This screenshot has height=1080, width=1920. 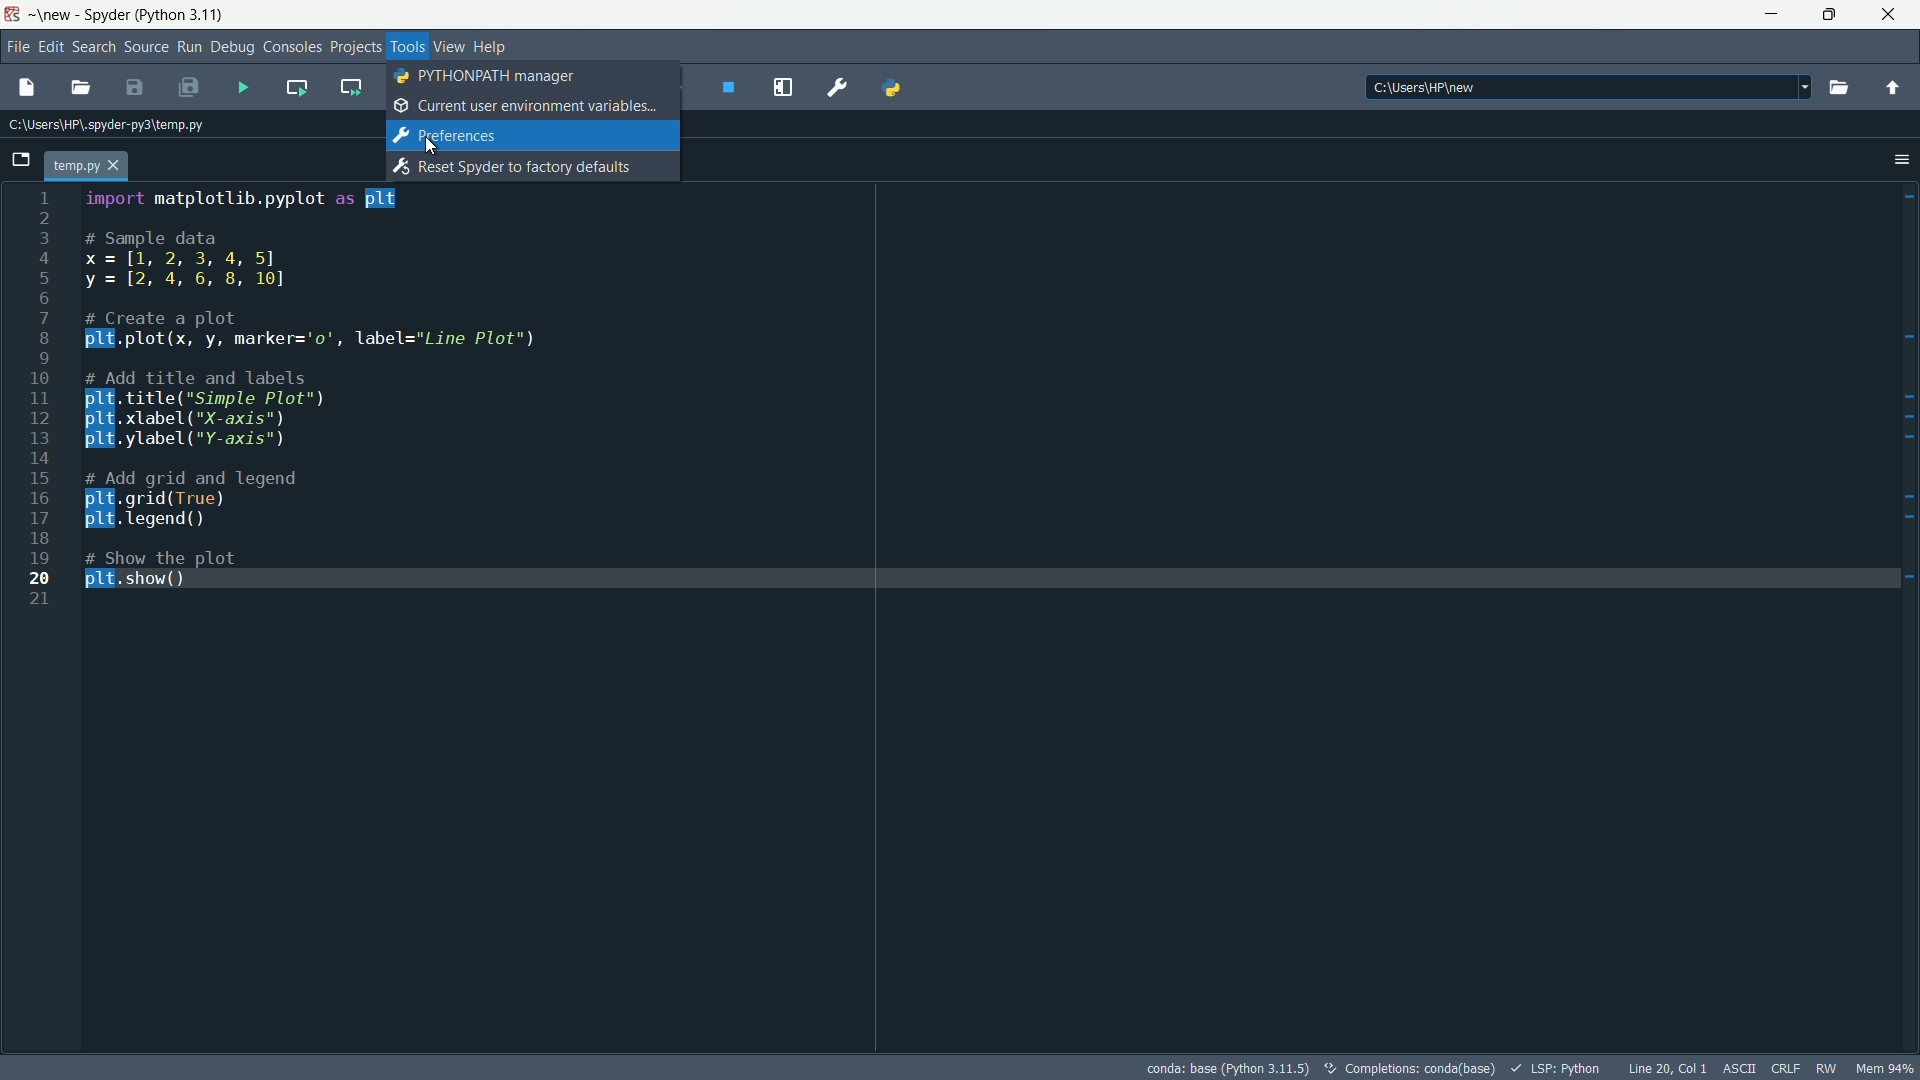 I want to click on preferences, so click(x=838, y=86).